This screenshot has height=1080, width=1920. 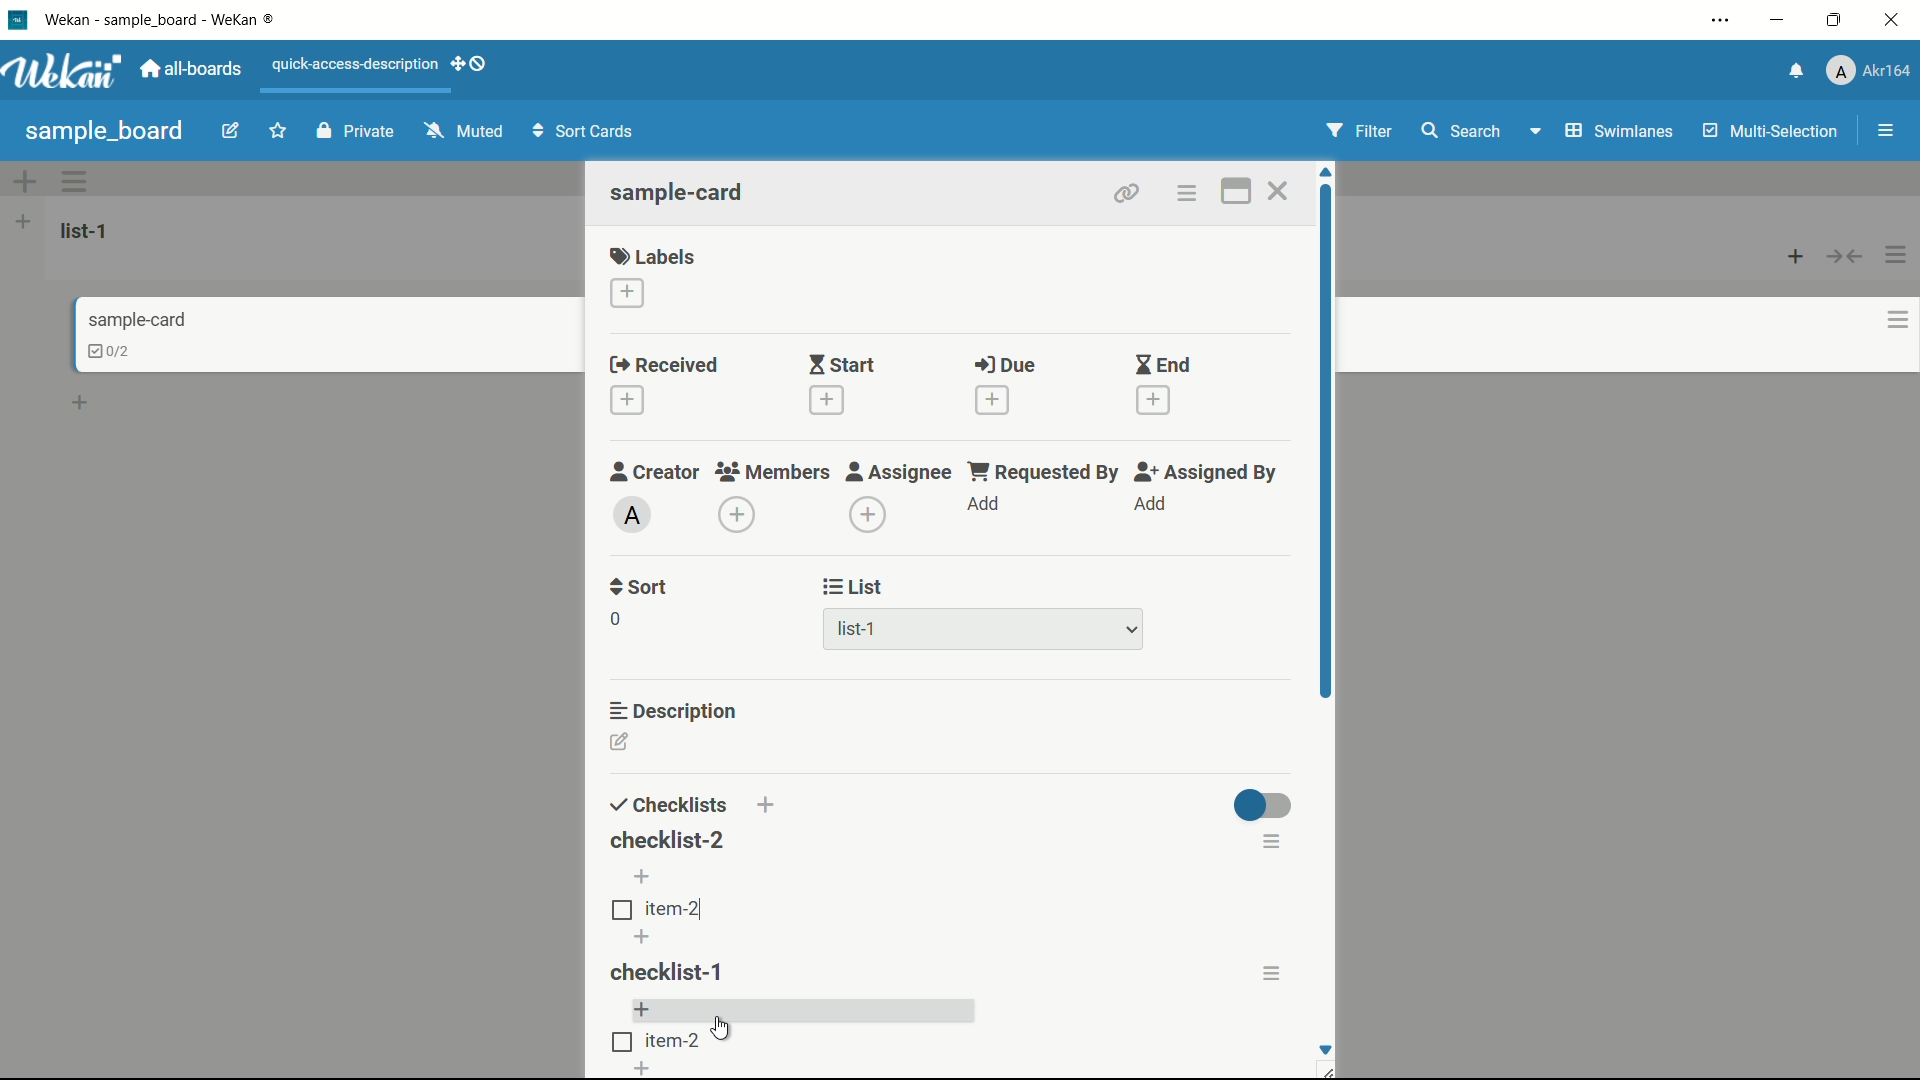 What do you see at coordinates (802, 1011) in the screenshot?
I see `add item` at bounding box center [802, 1011].